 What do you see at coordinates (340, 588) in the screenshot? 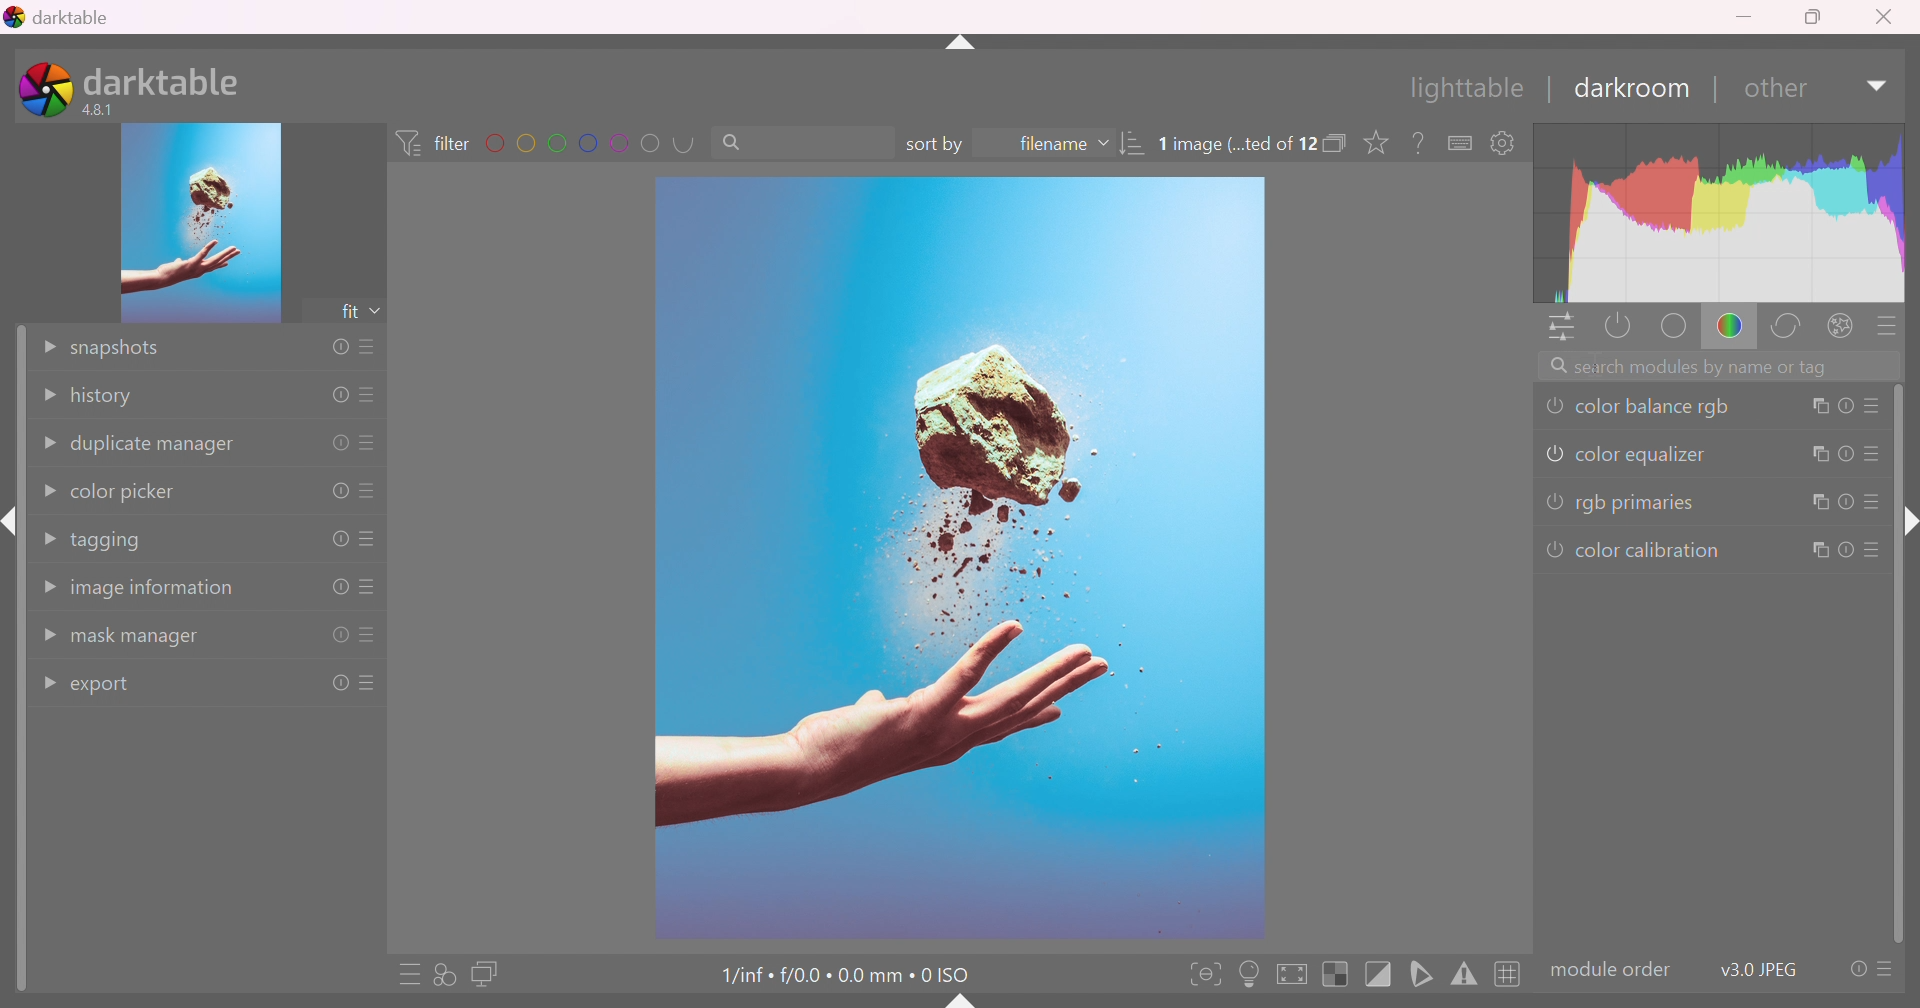
I see `reset` at bounding box center [340, 588].